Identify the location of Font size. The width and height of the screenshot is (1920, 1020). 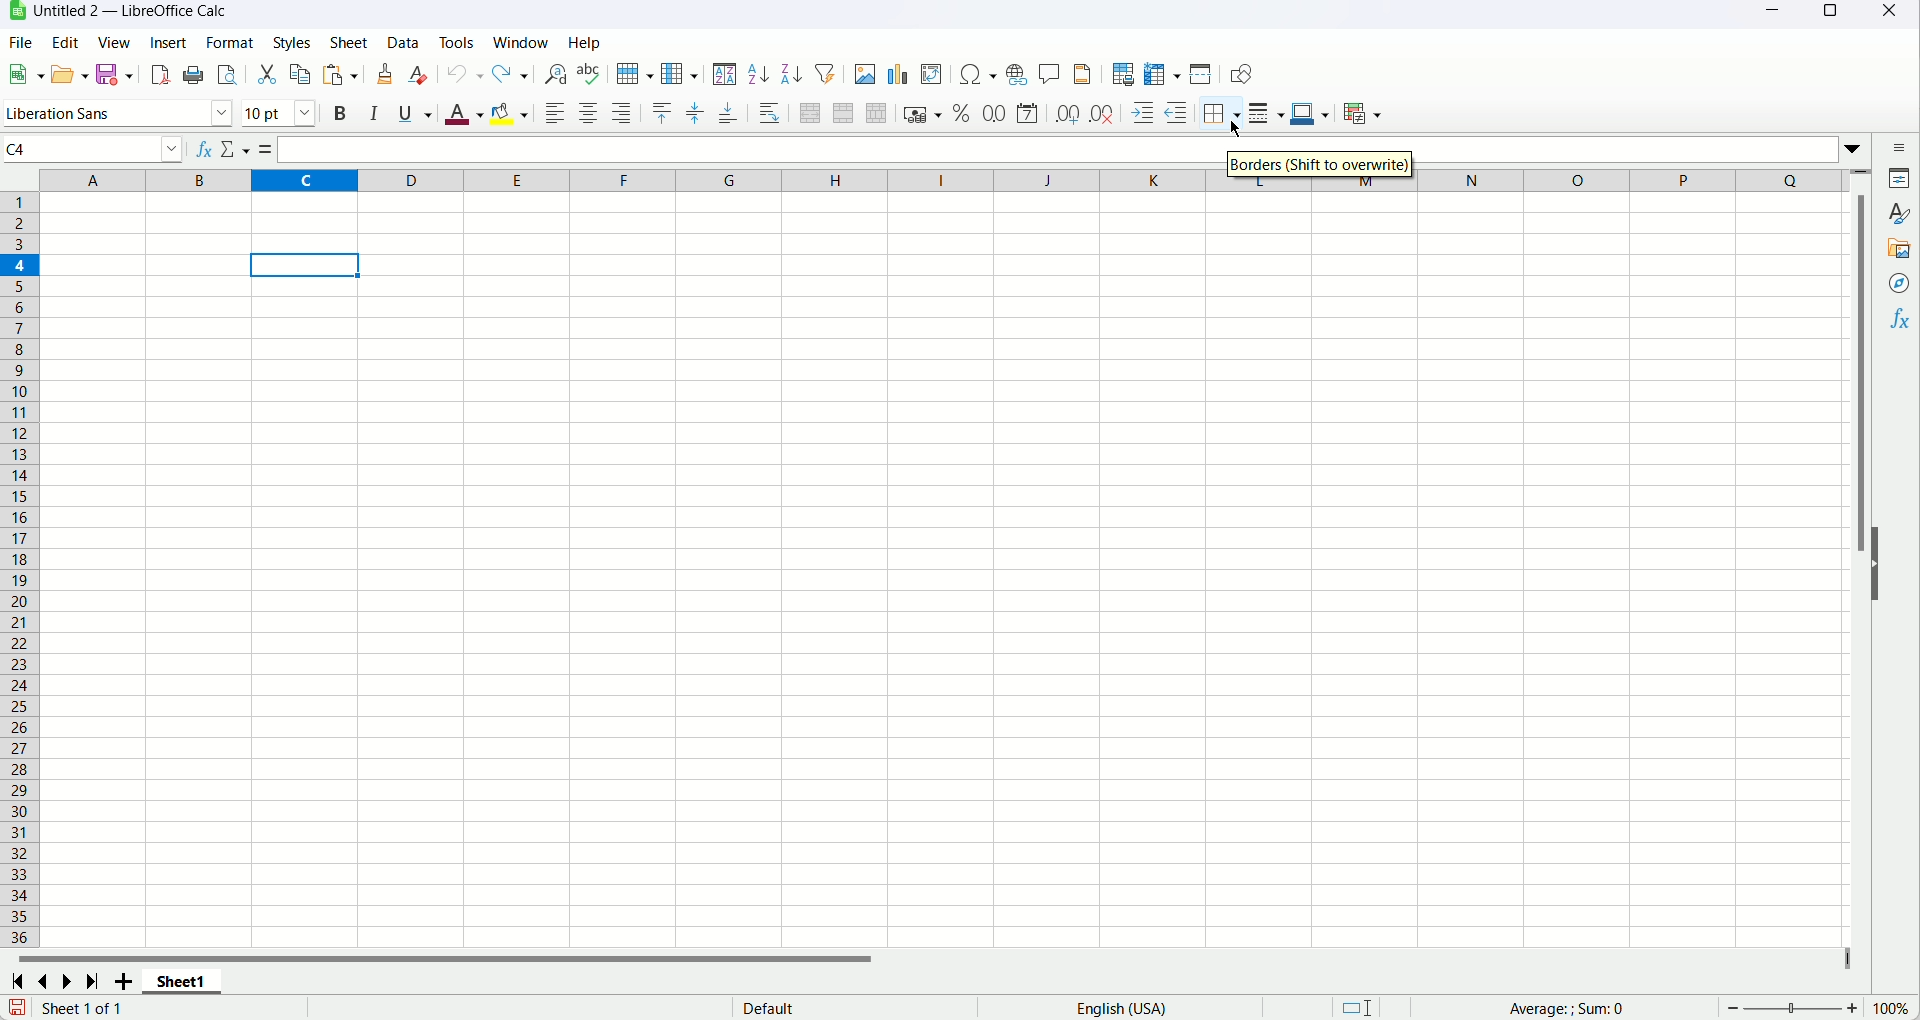
(280, 113).